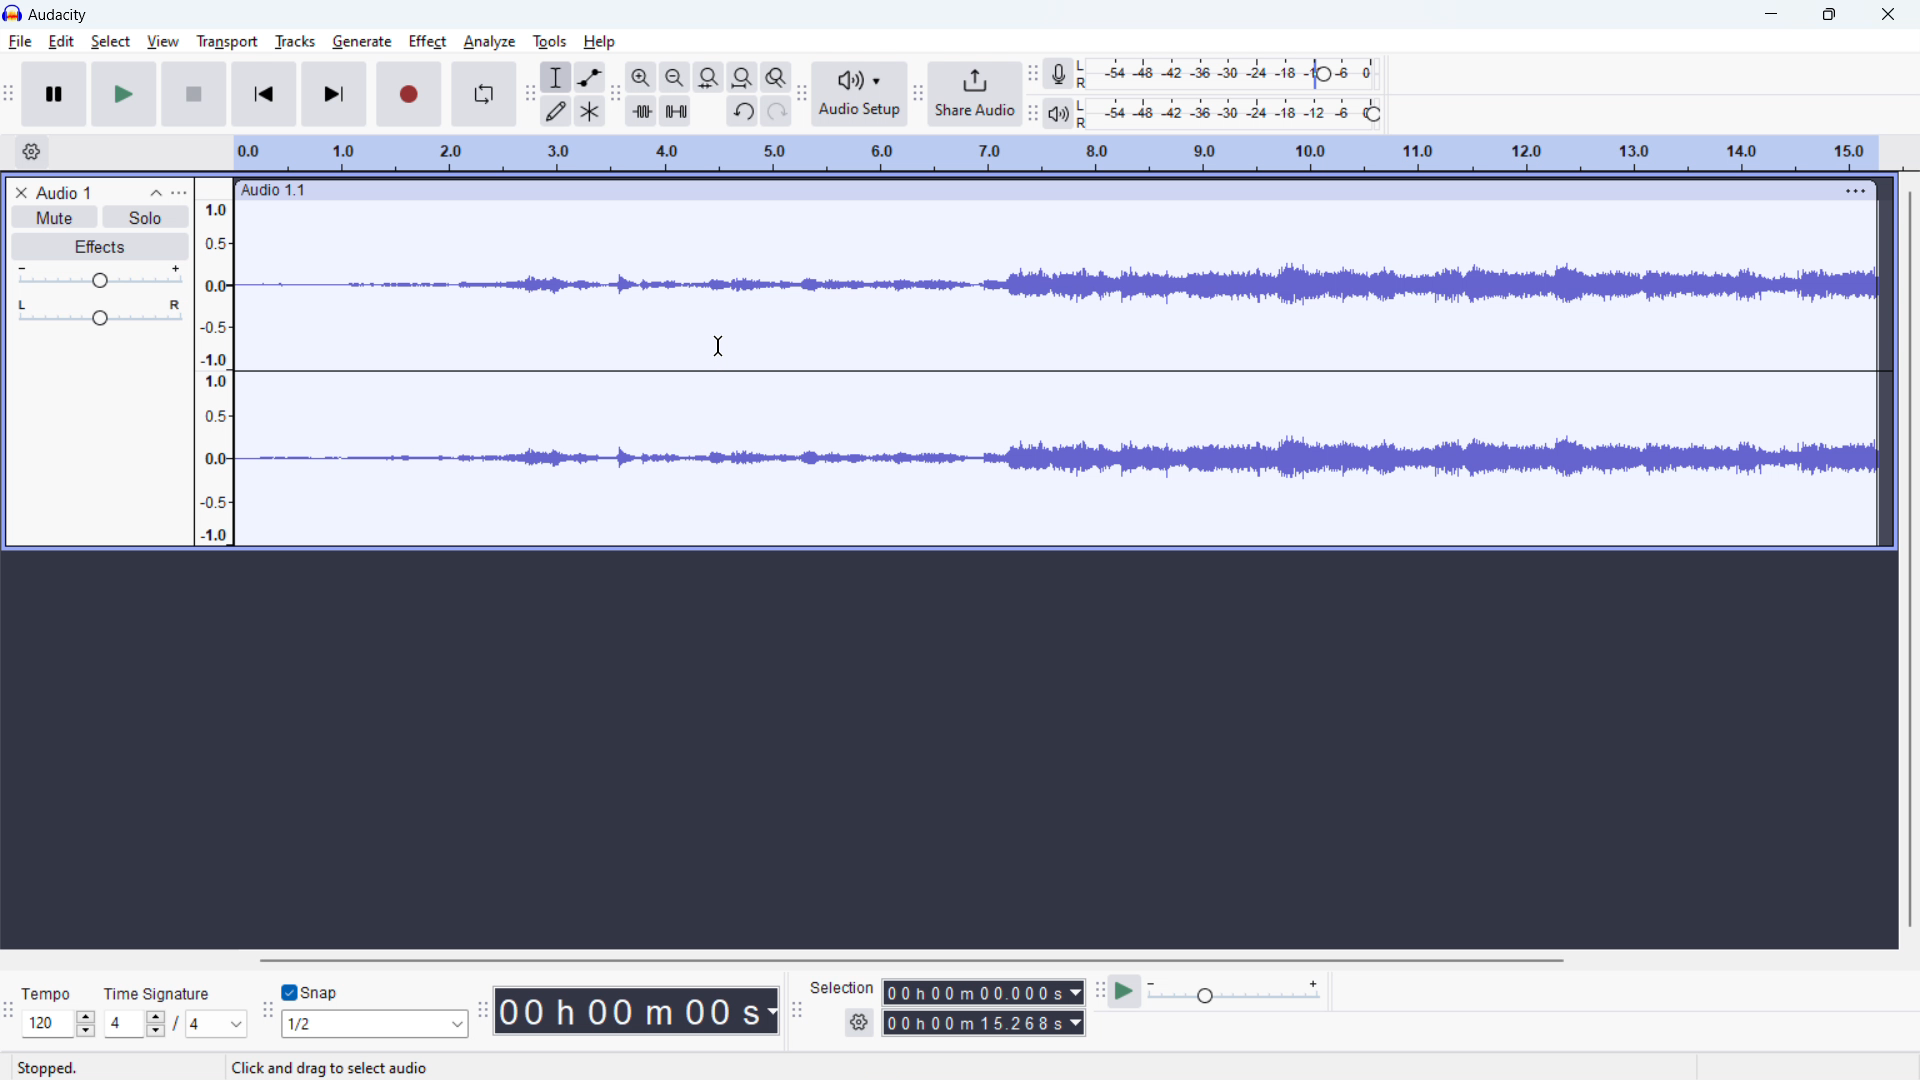 This screenshot has height=1080, width=1920. Describe the element at coordinates (615, 94) in the screenshot. I see `edit toolbar` at that location.